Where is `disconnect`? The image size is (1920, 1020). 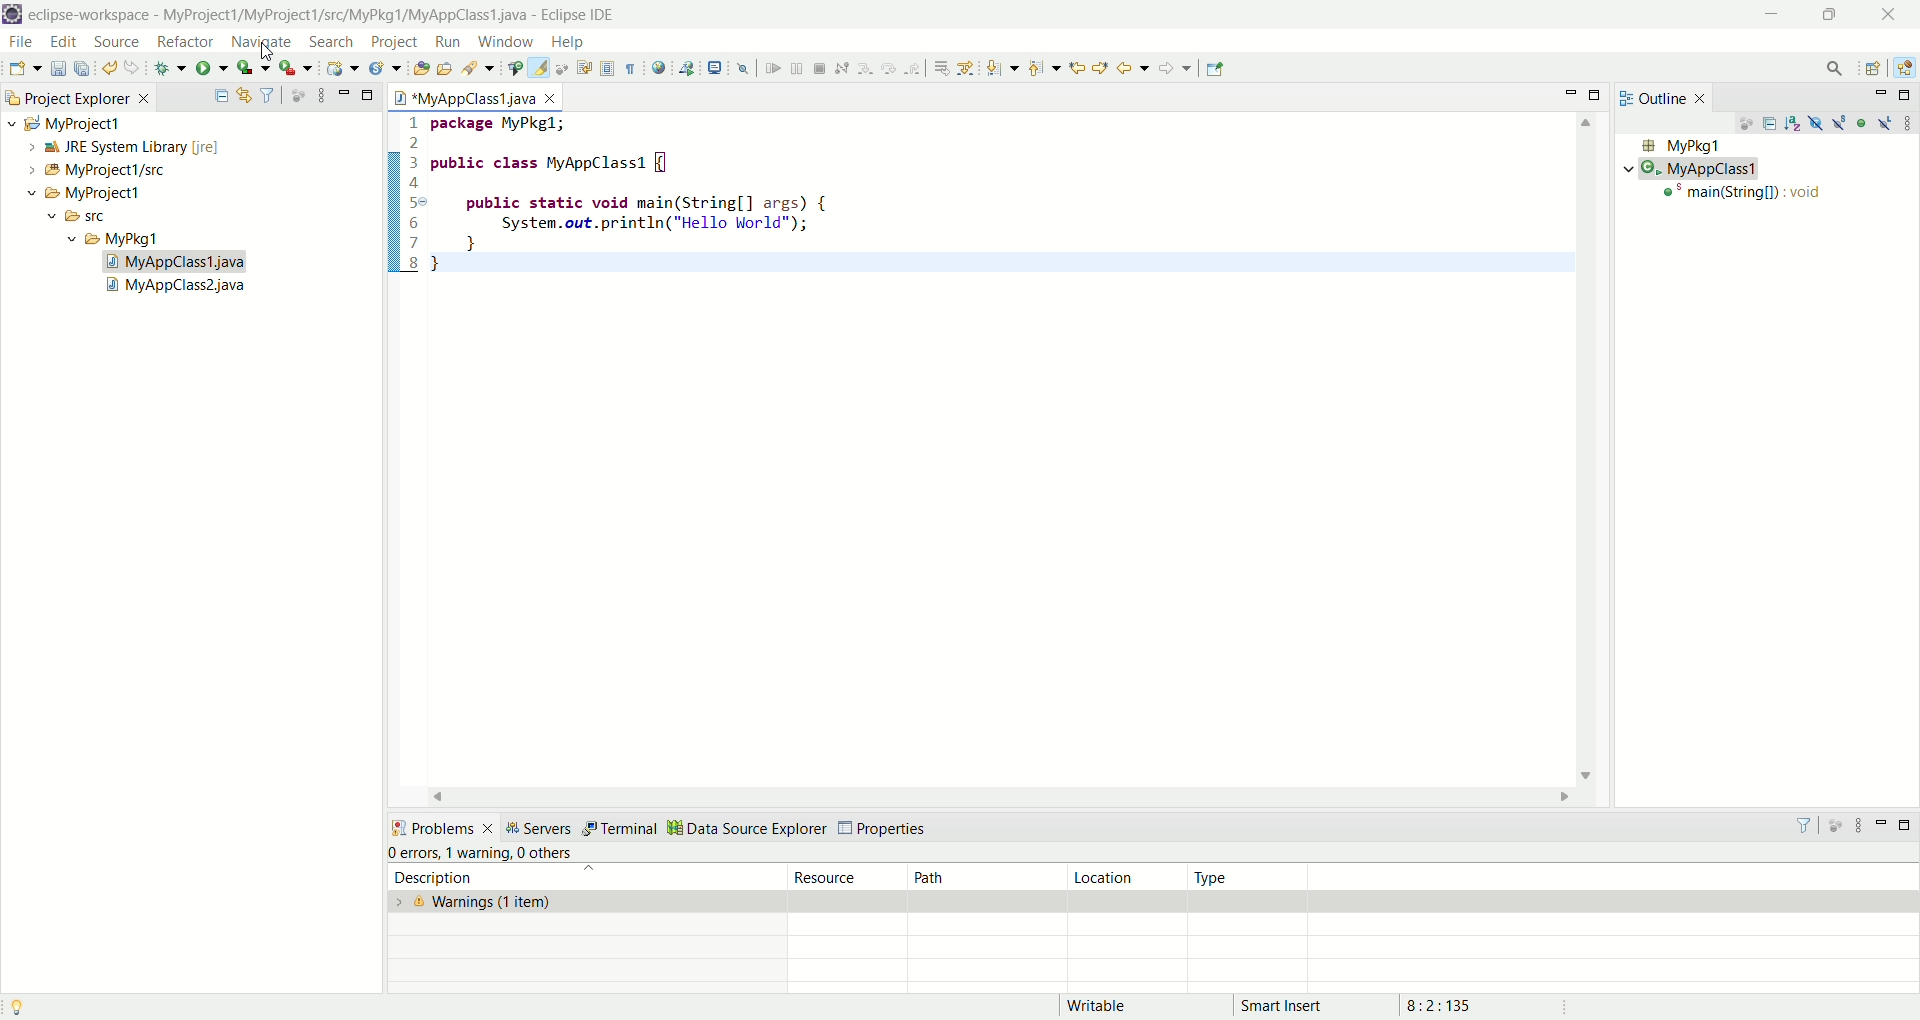 disconnect is located at coordinates (841, 69).